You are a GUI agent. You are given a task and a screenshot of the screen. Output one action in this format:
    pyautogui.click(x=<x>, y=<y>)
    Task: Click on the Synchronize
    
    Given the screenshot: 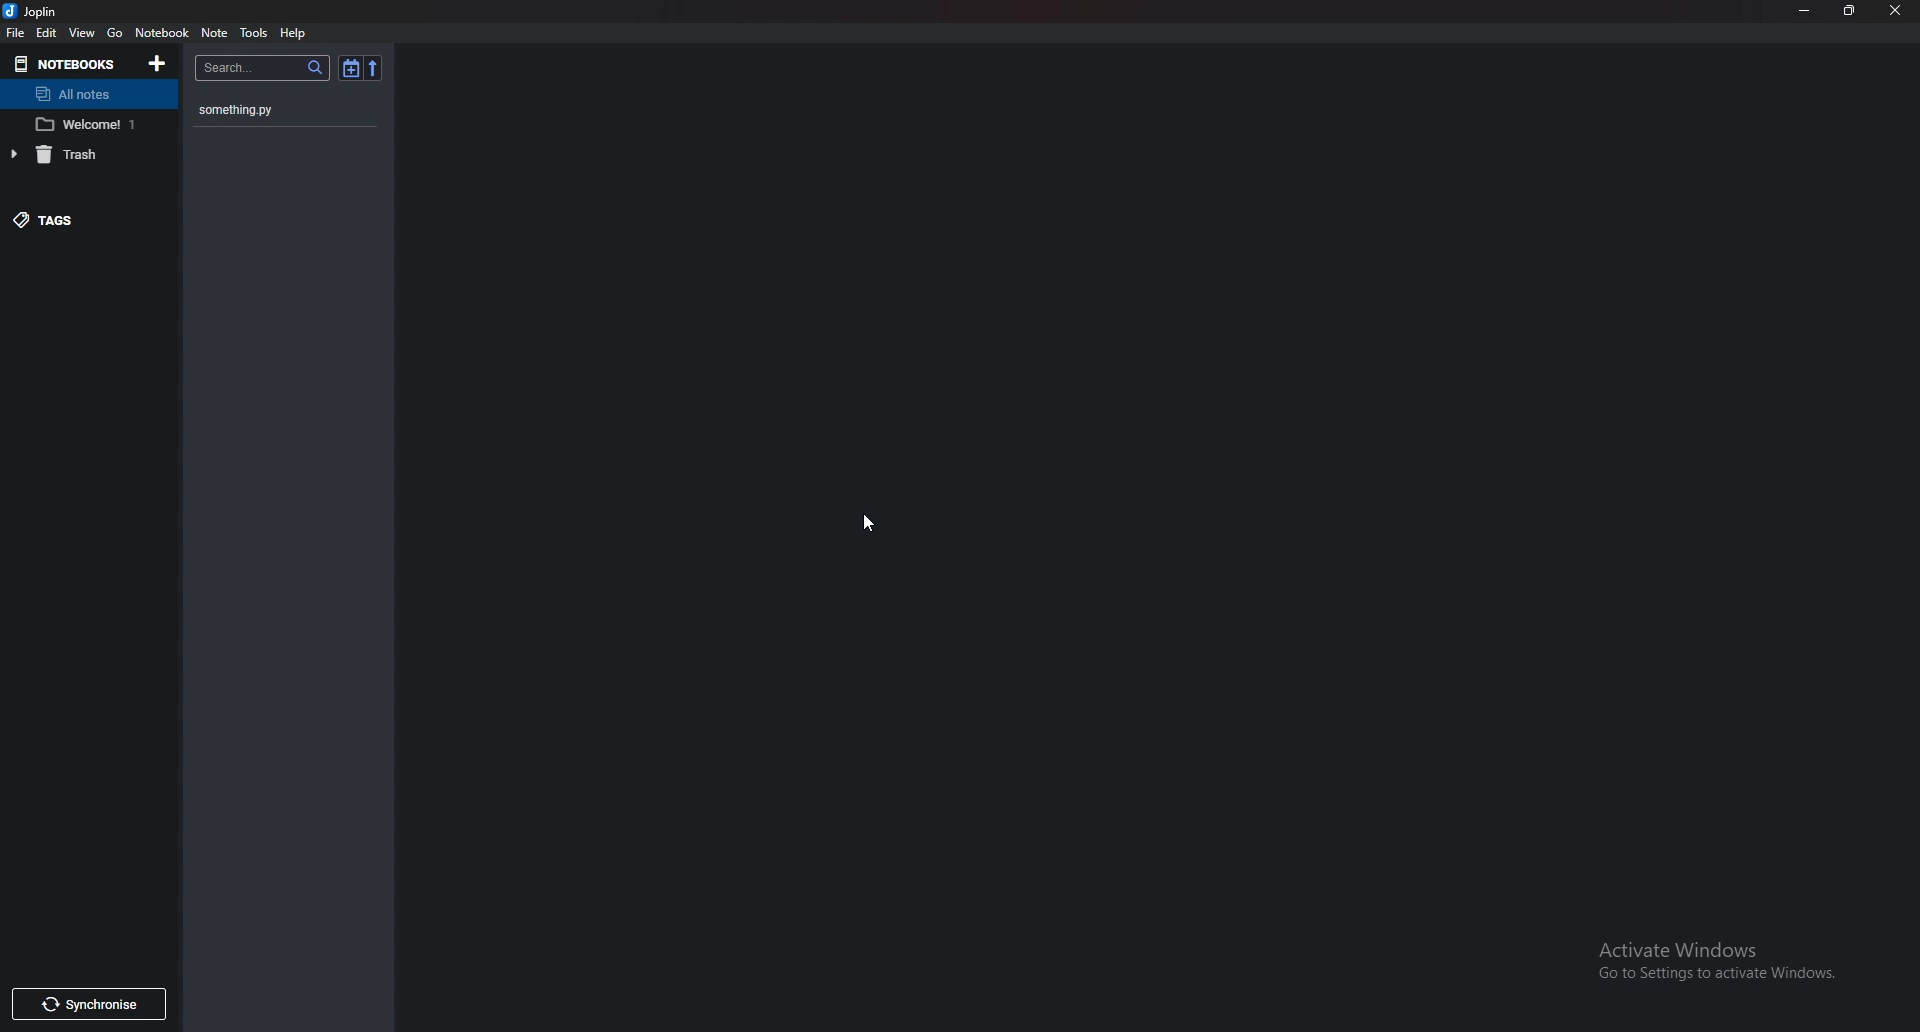 What is the action you would take?
    pyautogui.click(x=90, y=1005)
    